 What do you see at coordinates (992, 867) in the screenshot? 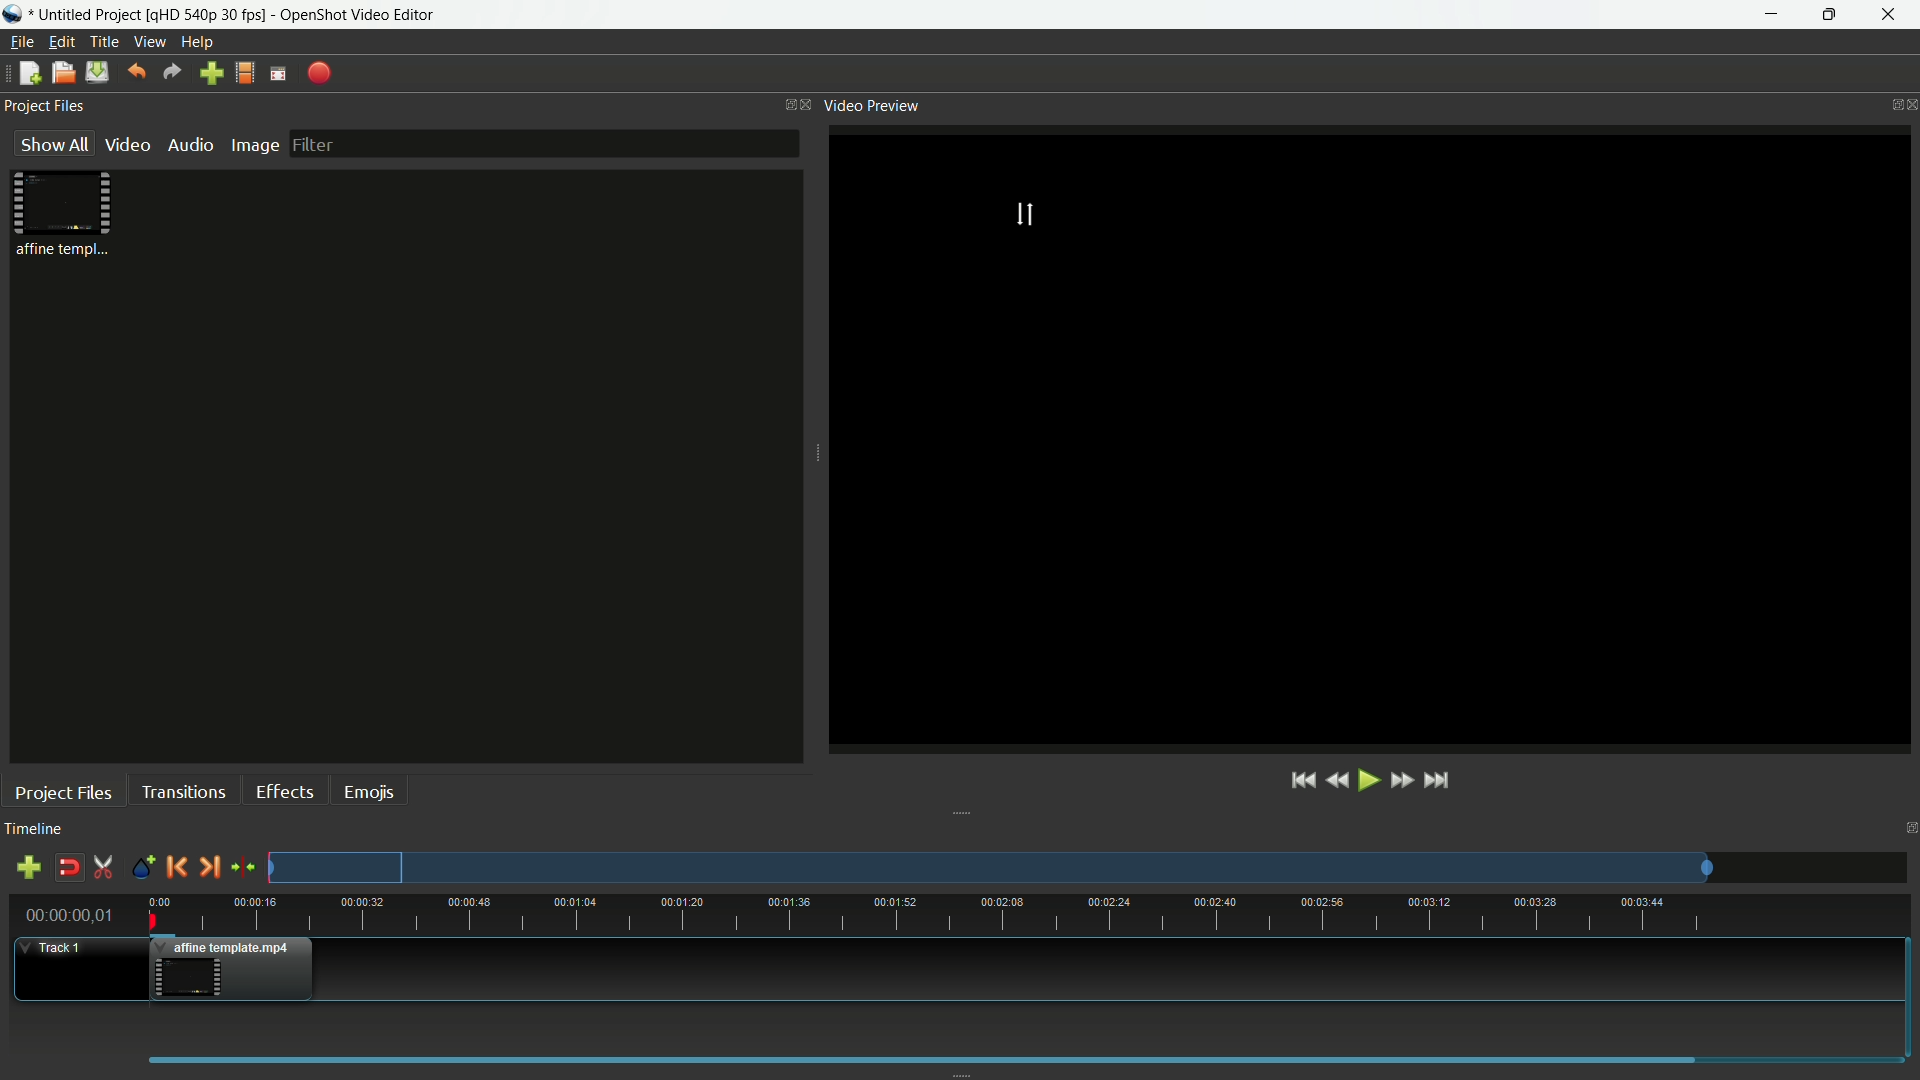
I see `track preview` at bounding box center [992, 867].